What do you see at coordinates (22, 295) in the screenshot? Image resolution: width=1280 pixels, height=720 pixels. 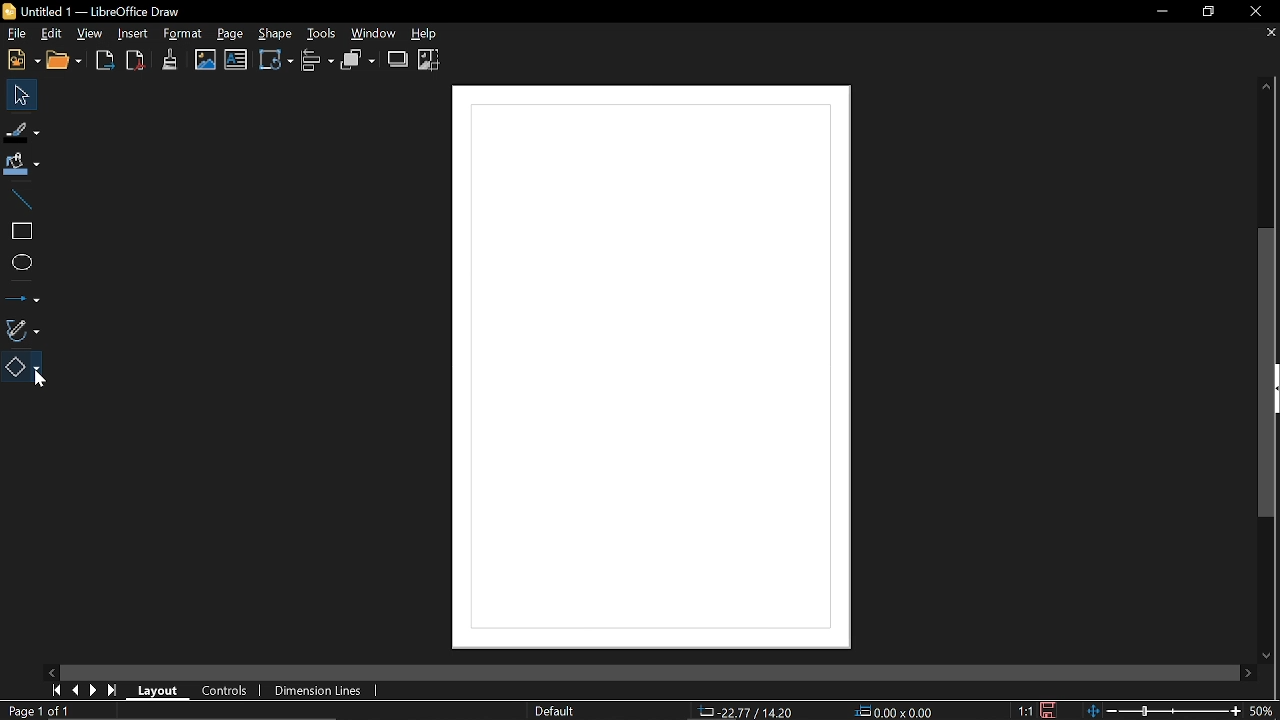 I see `Lines and arrows` at bounding box center [22, 295].